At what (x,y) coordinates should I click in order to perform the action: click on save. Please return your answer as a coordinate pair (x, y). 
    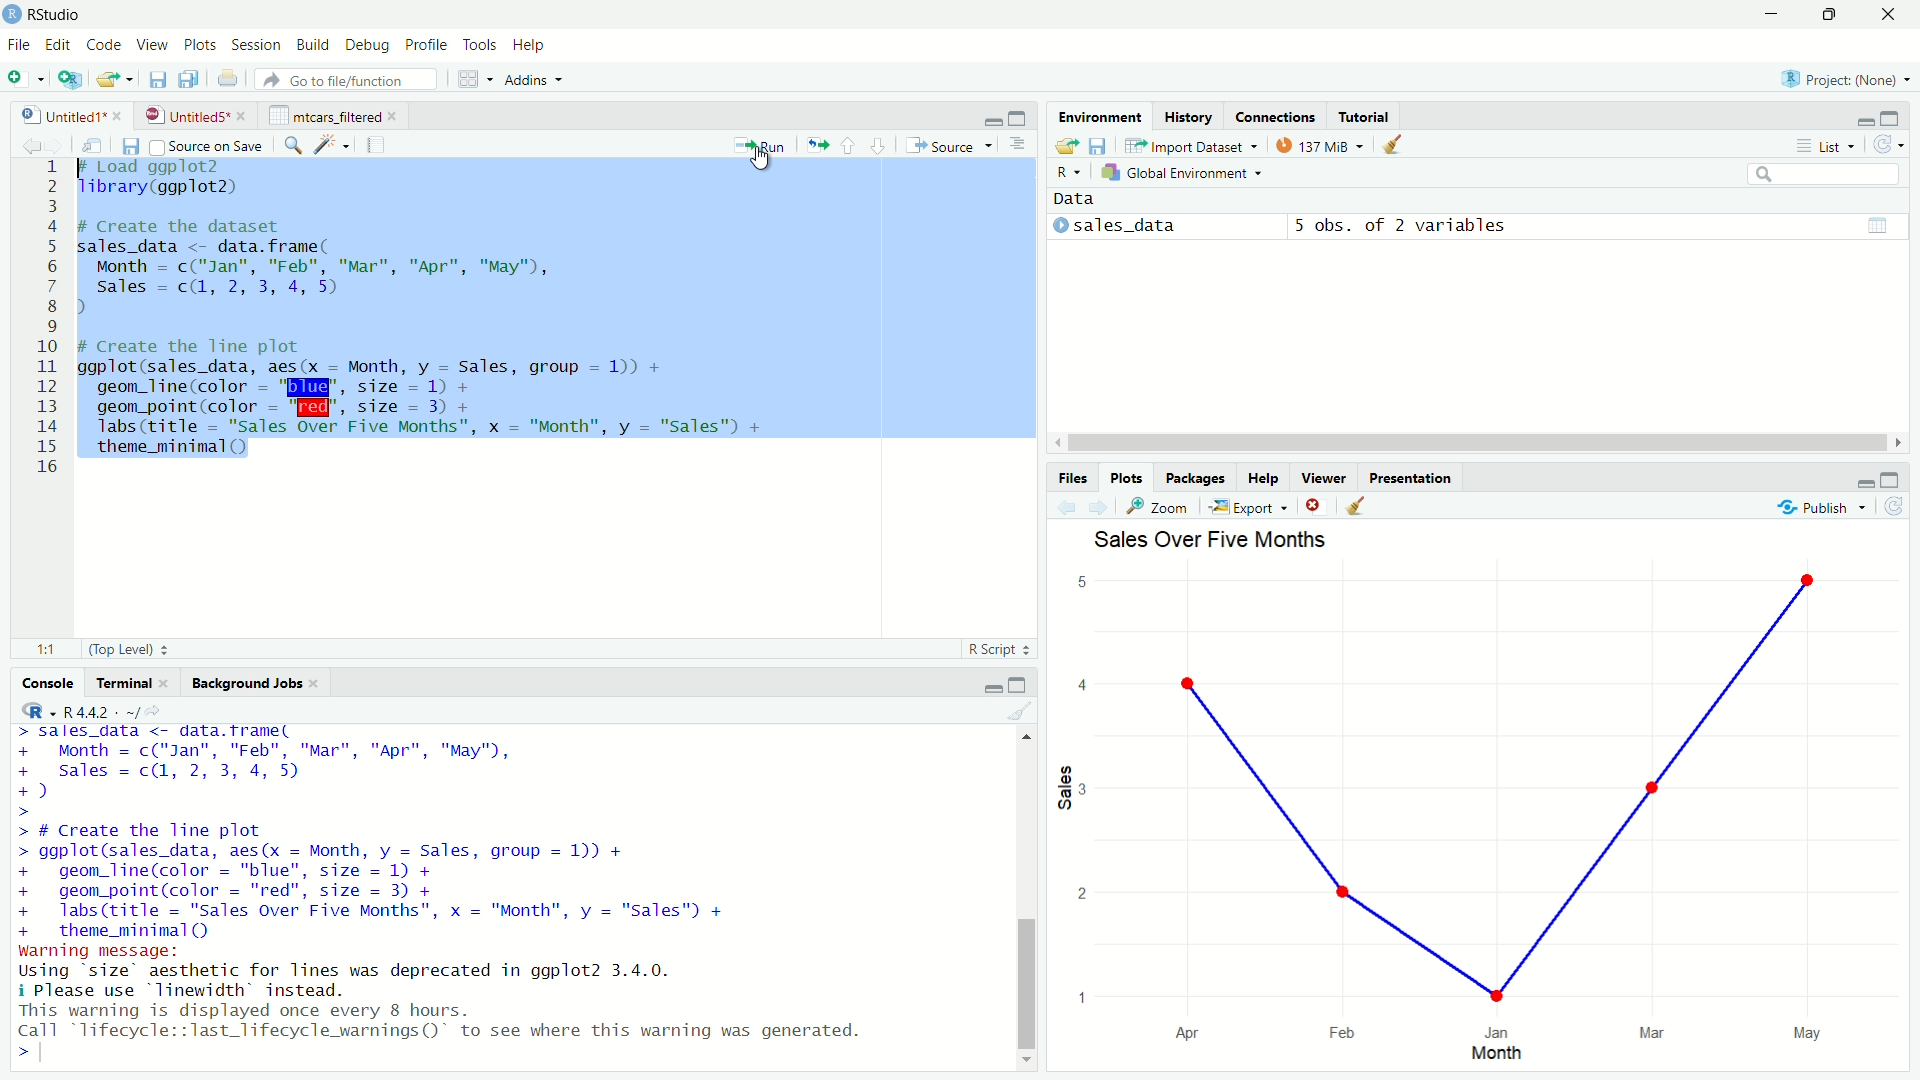
    Looking at the image, I should click on (159, 81).